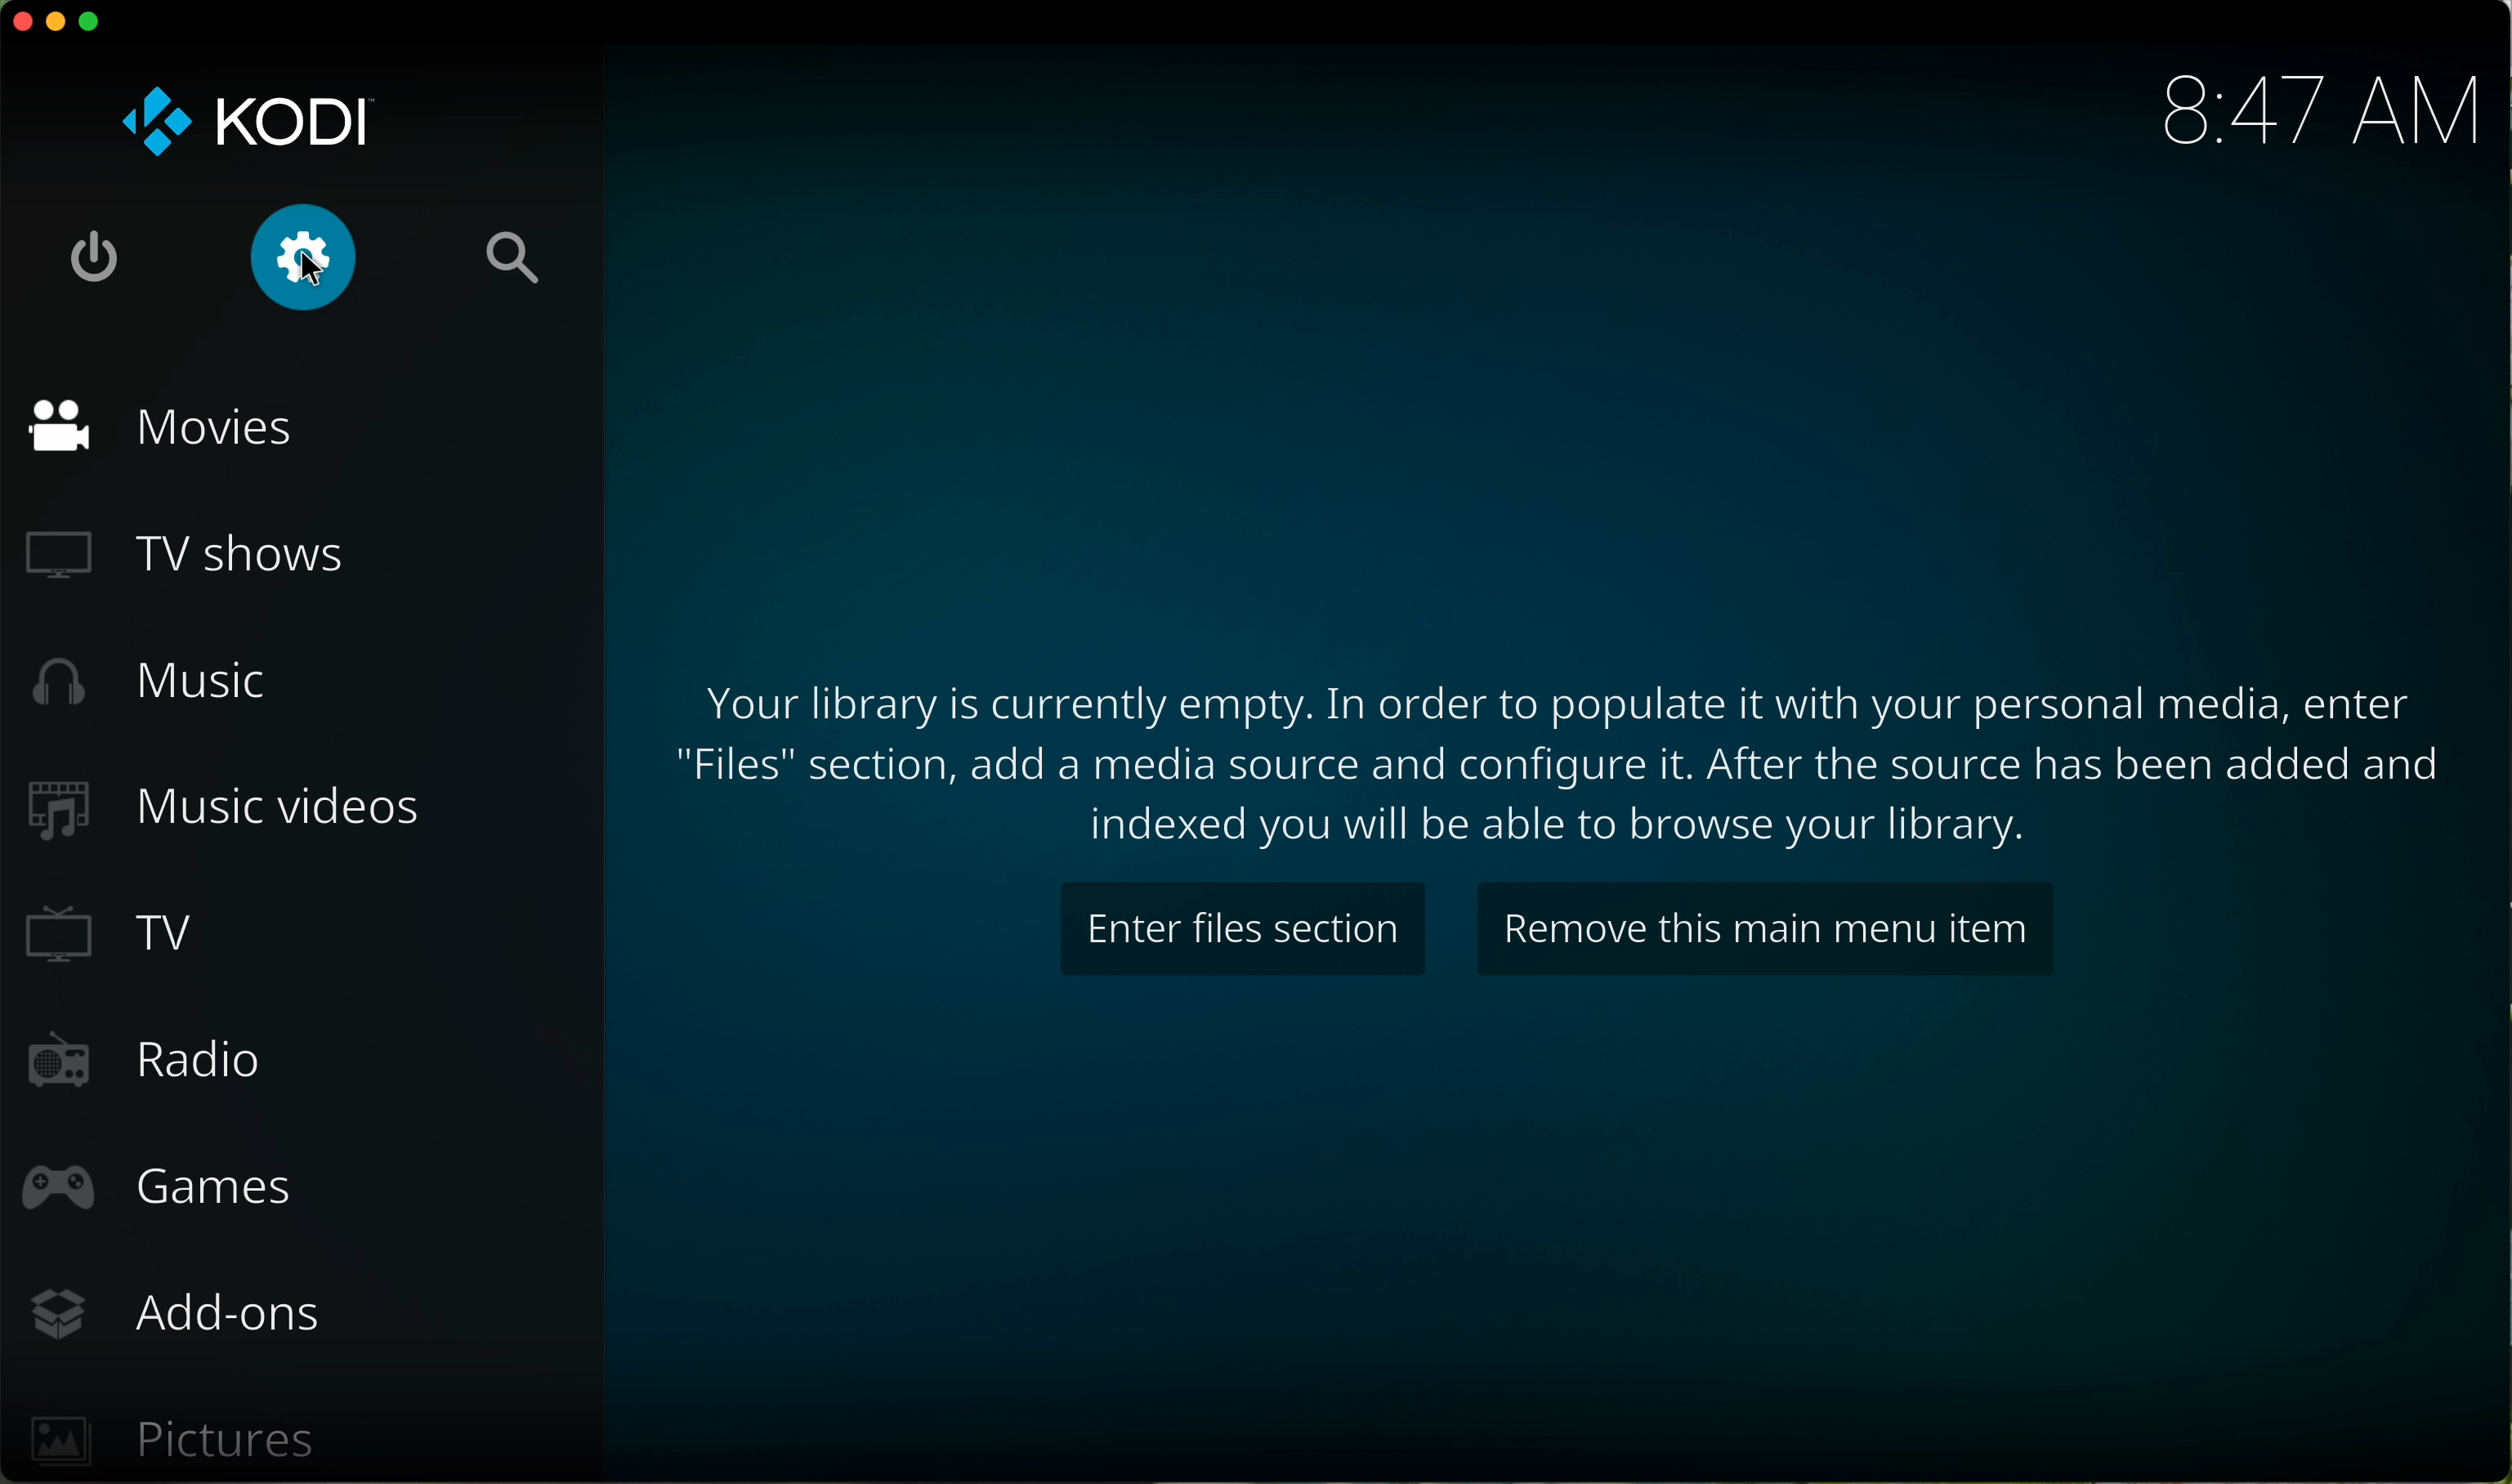 This screenshot has width=2512, height=1484. What do you see at coordinates (17, 22) in the screenshot?
I see `close` at bounding box center [17, 22].